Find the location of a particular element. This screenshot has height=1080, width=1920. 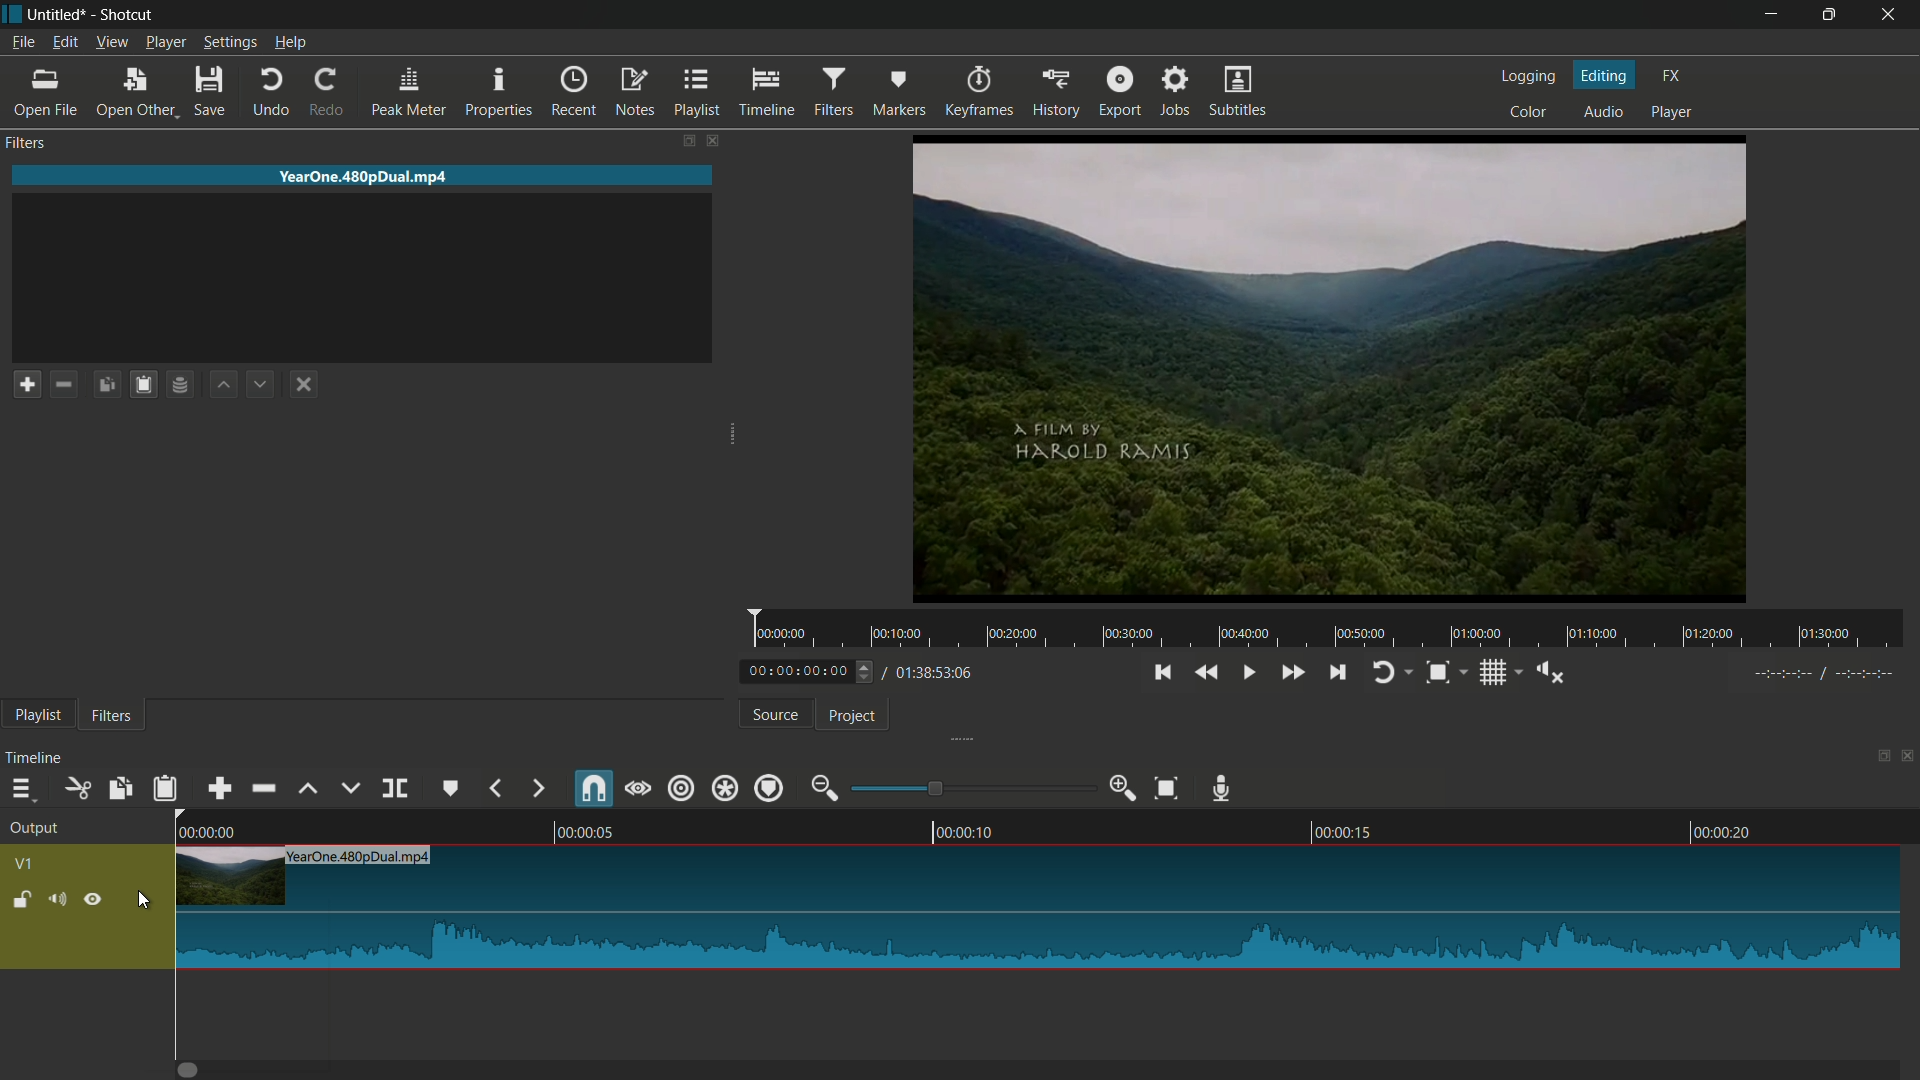

imported file name is located at coordinates (357, 177).